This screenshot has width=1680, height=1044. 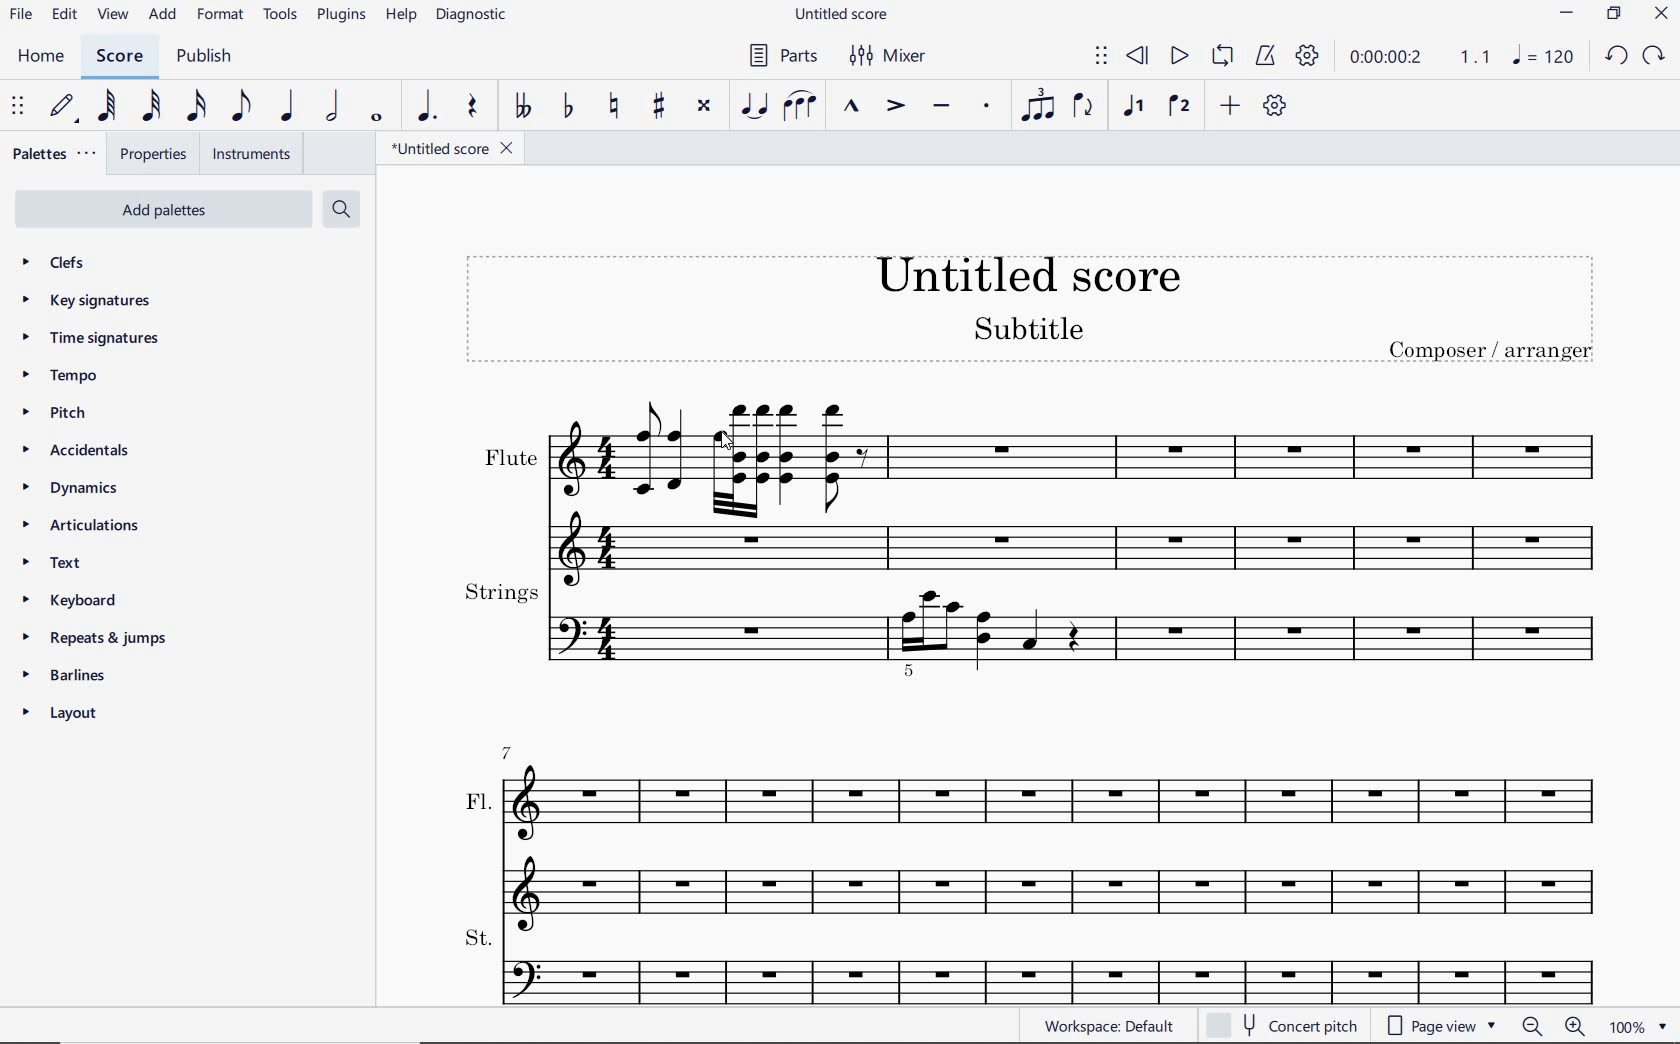 What do you see at coordinates (63, 13) in the screenshot?
I see `edit` at bounding box center [63, 13].